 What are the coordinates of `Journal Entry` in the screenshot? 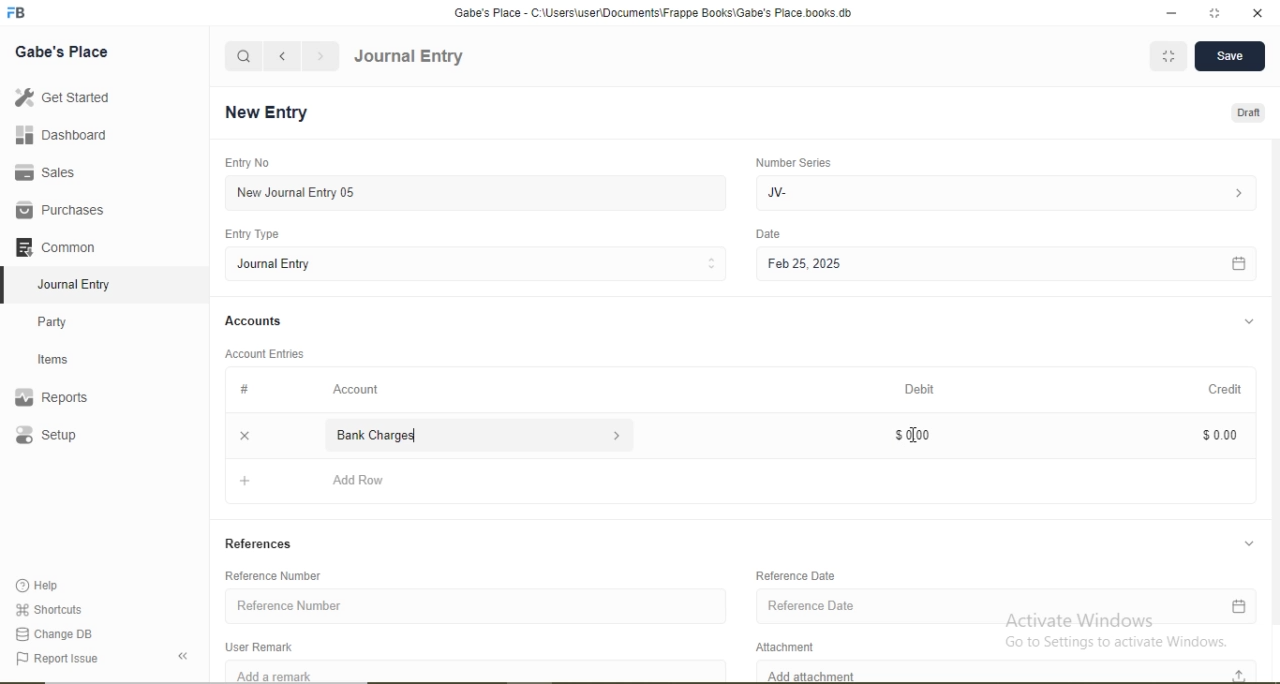 It's located at (409, 57).